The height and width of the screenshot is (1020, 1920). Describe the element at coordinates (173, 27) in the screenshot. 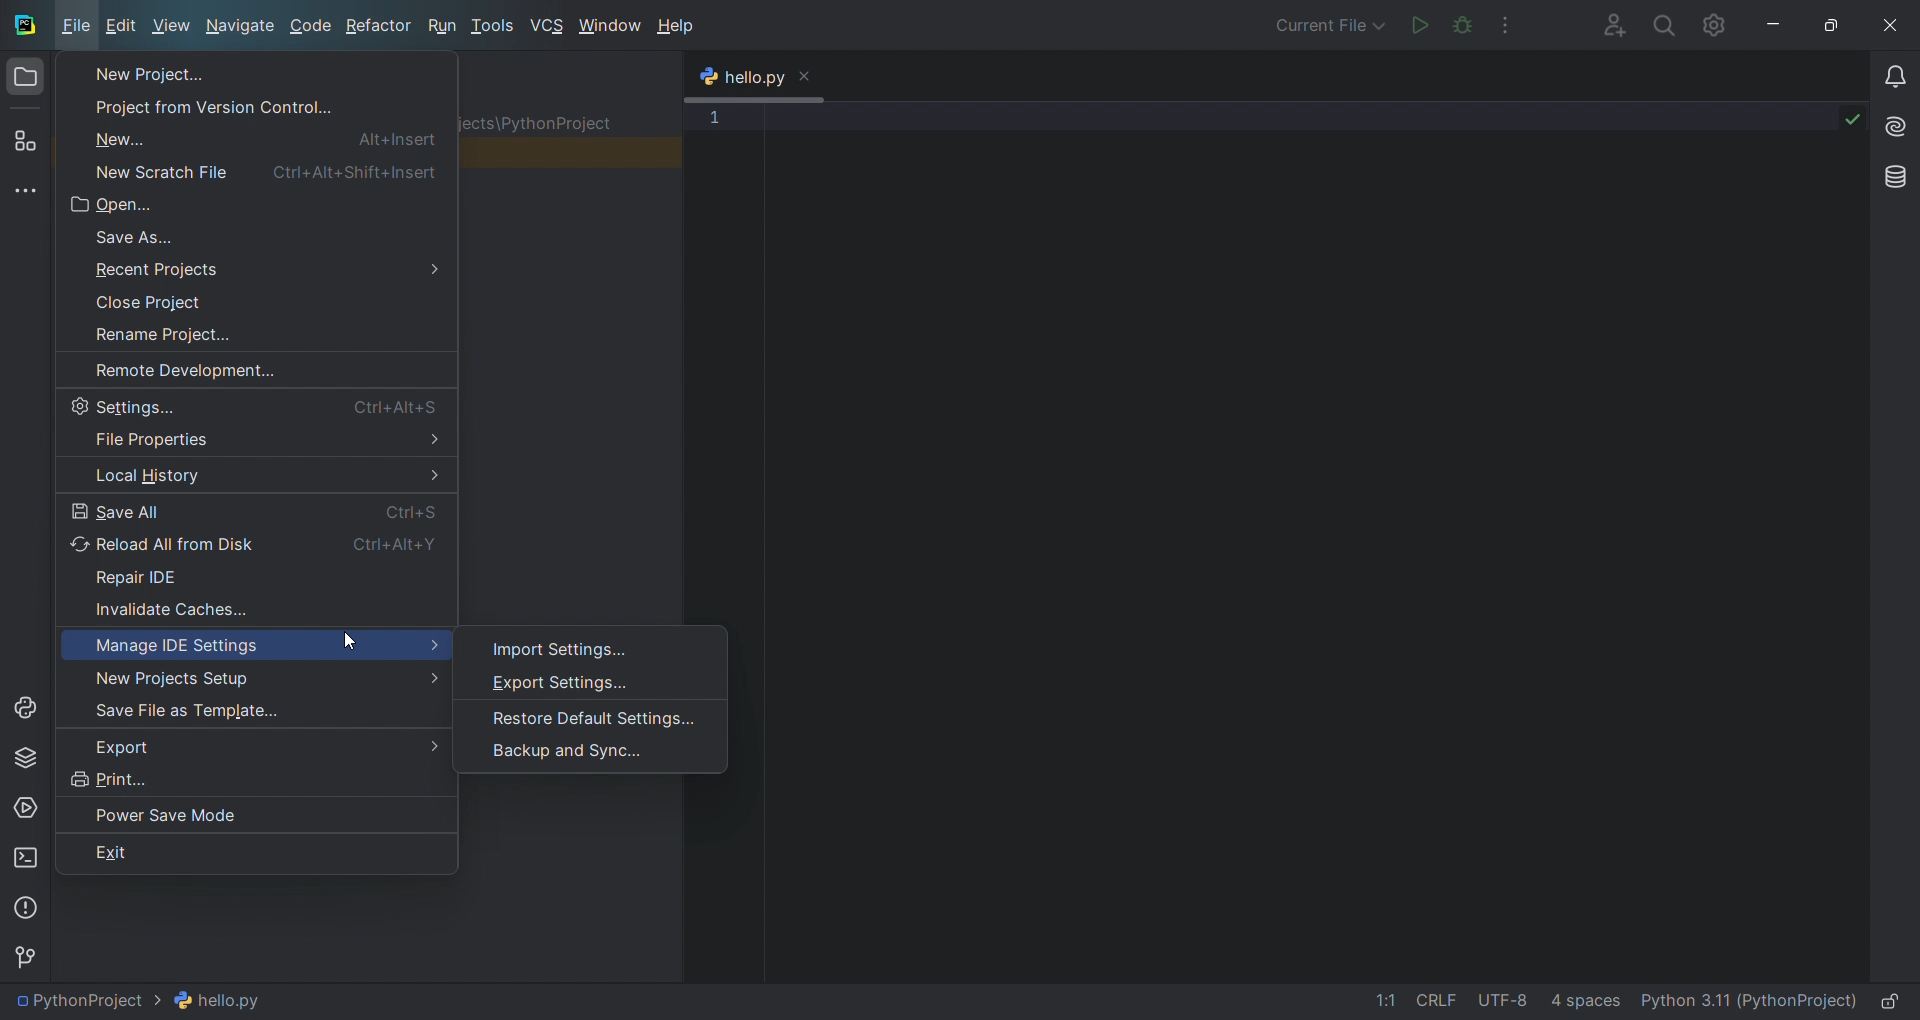

I see `view` at that location.